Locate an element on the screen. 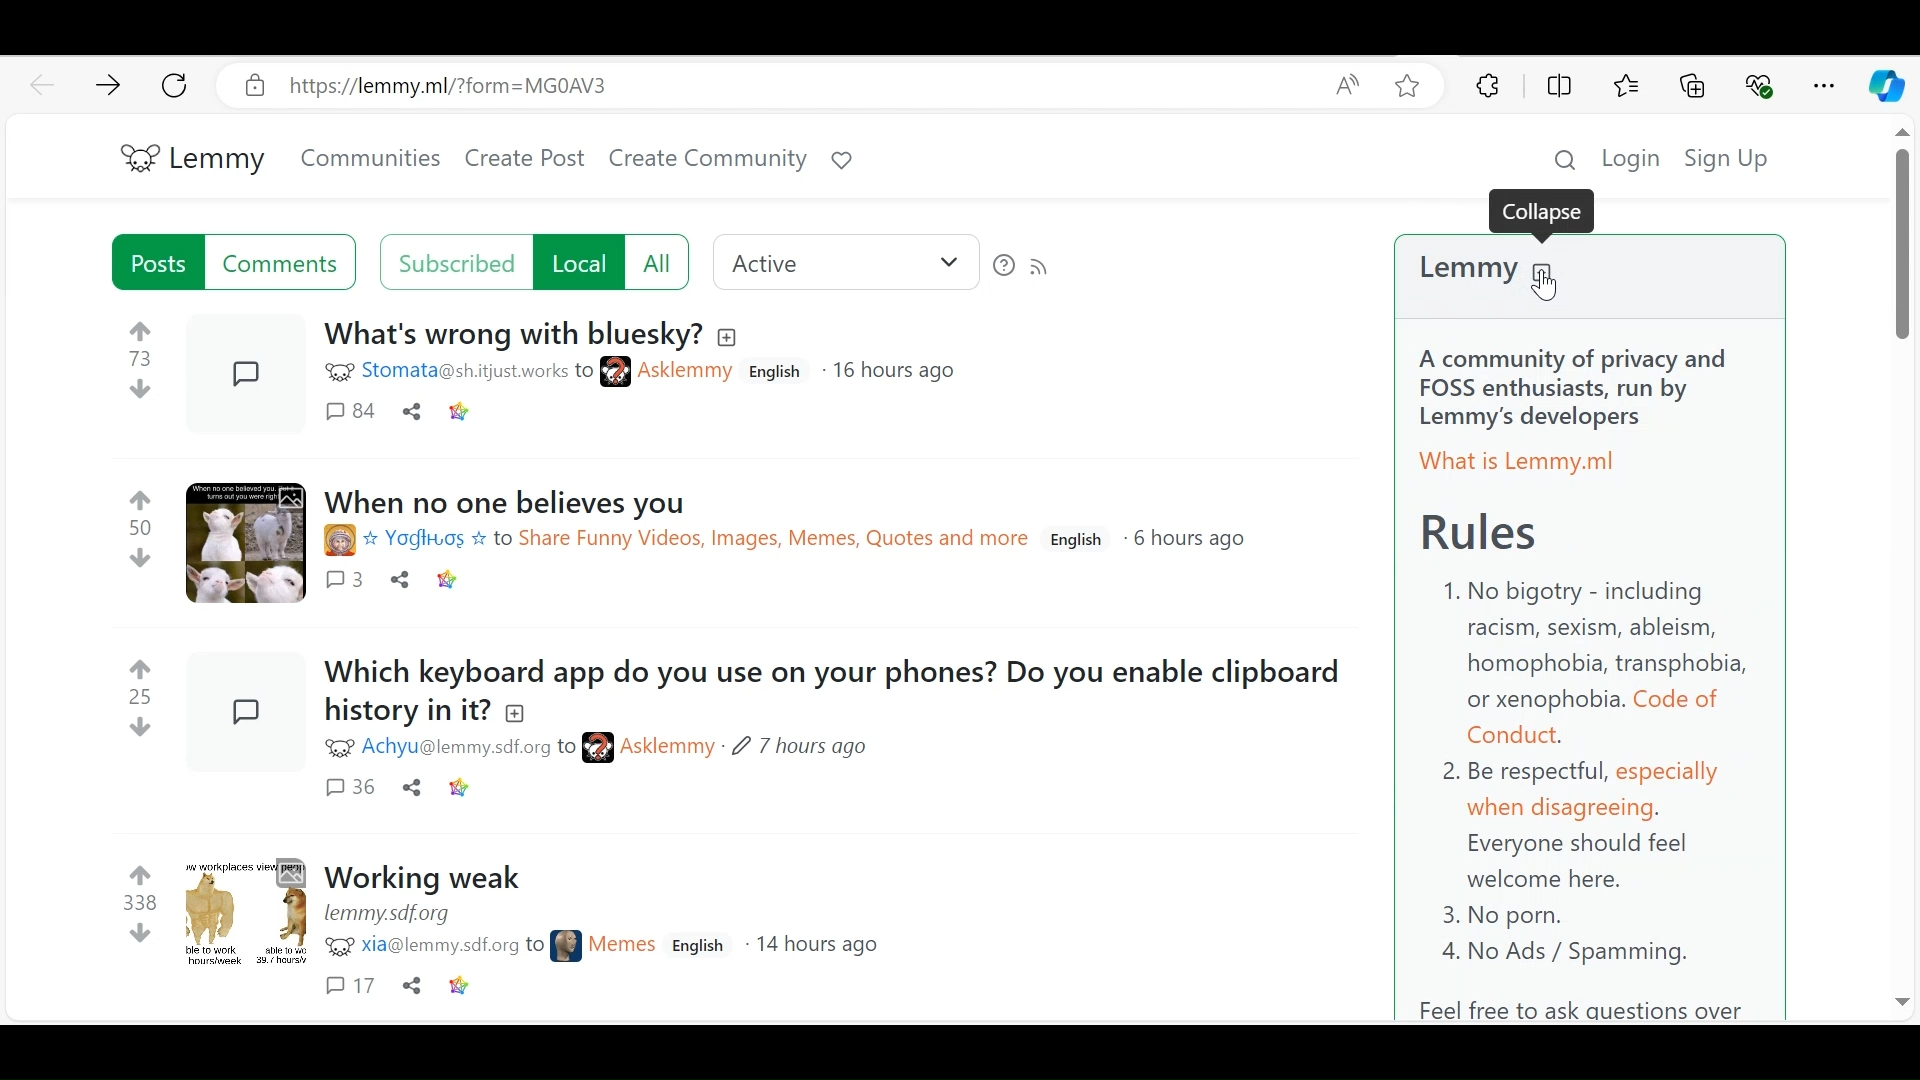 This screenshot has height=1080, width=1920. Copilot is located at coordinates (1886, 86).